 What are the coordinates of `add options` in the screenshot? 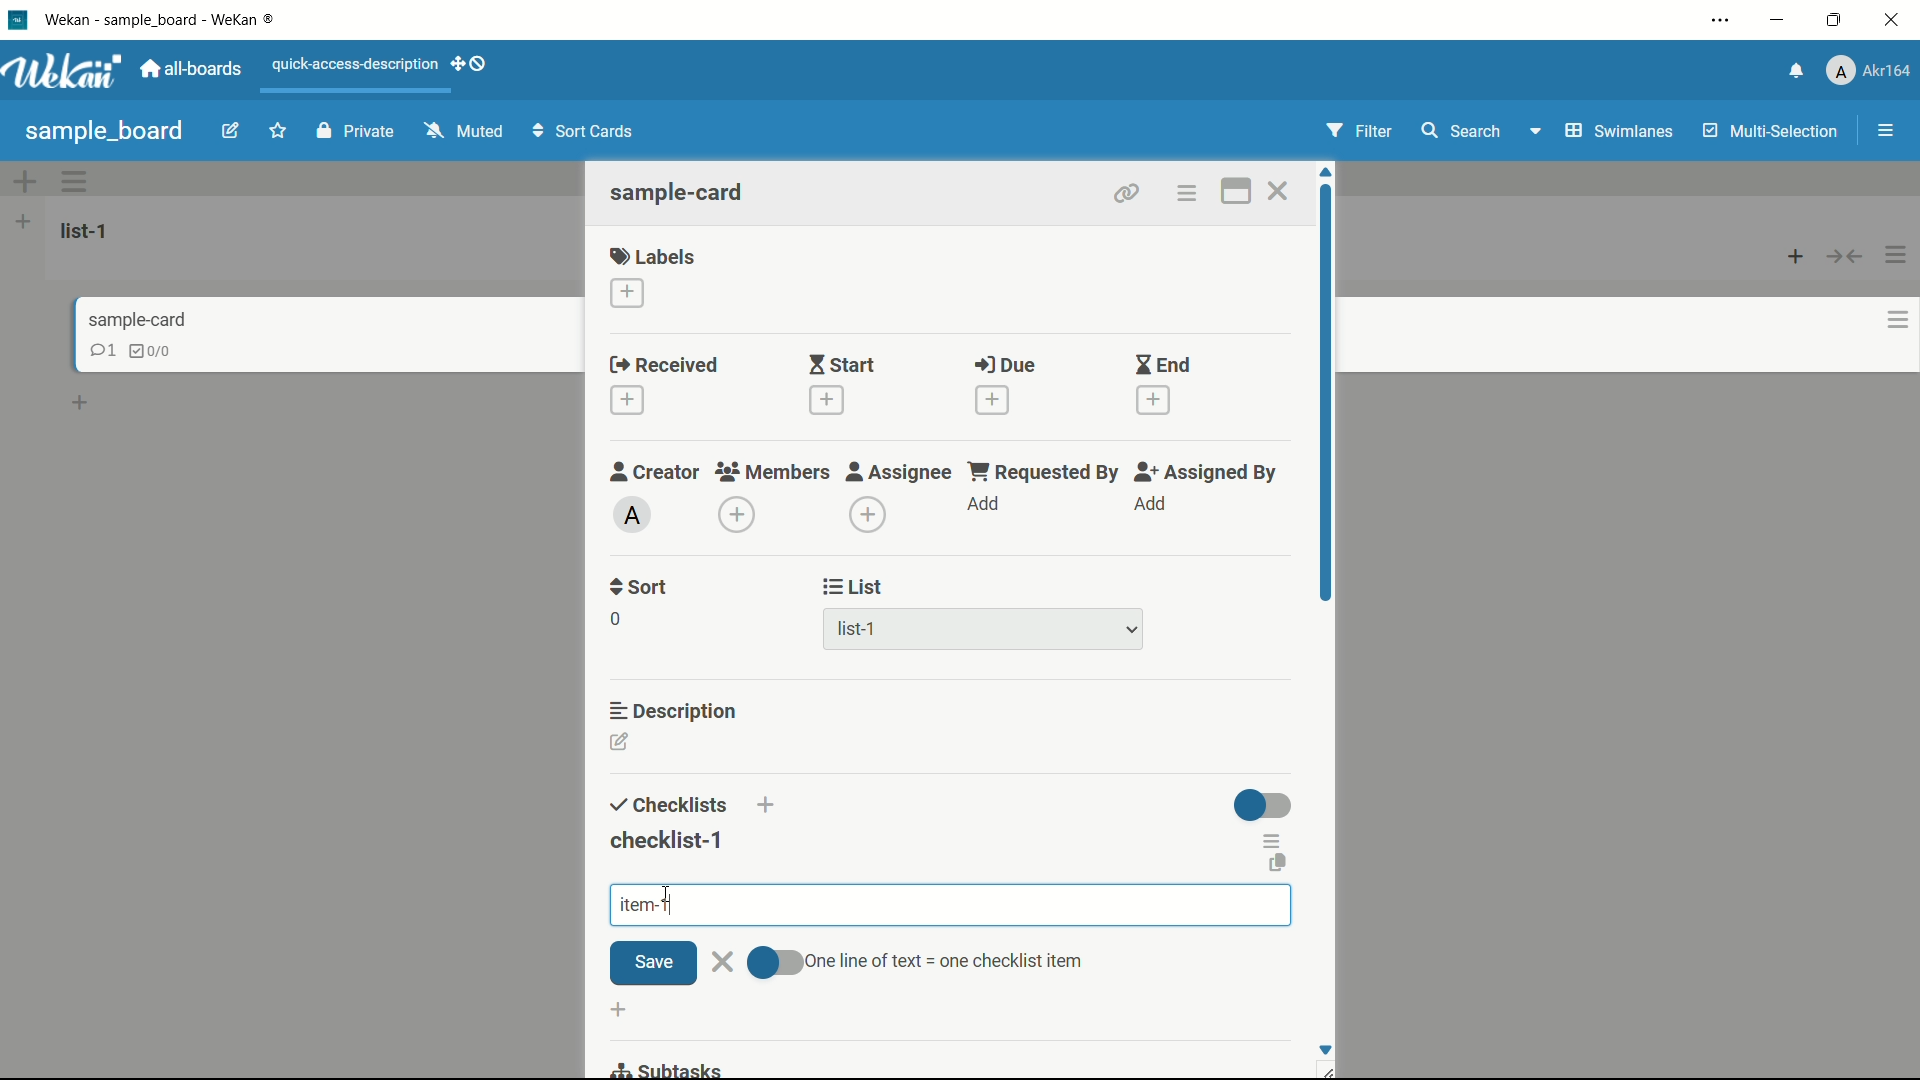 It's located at (21, 180).